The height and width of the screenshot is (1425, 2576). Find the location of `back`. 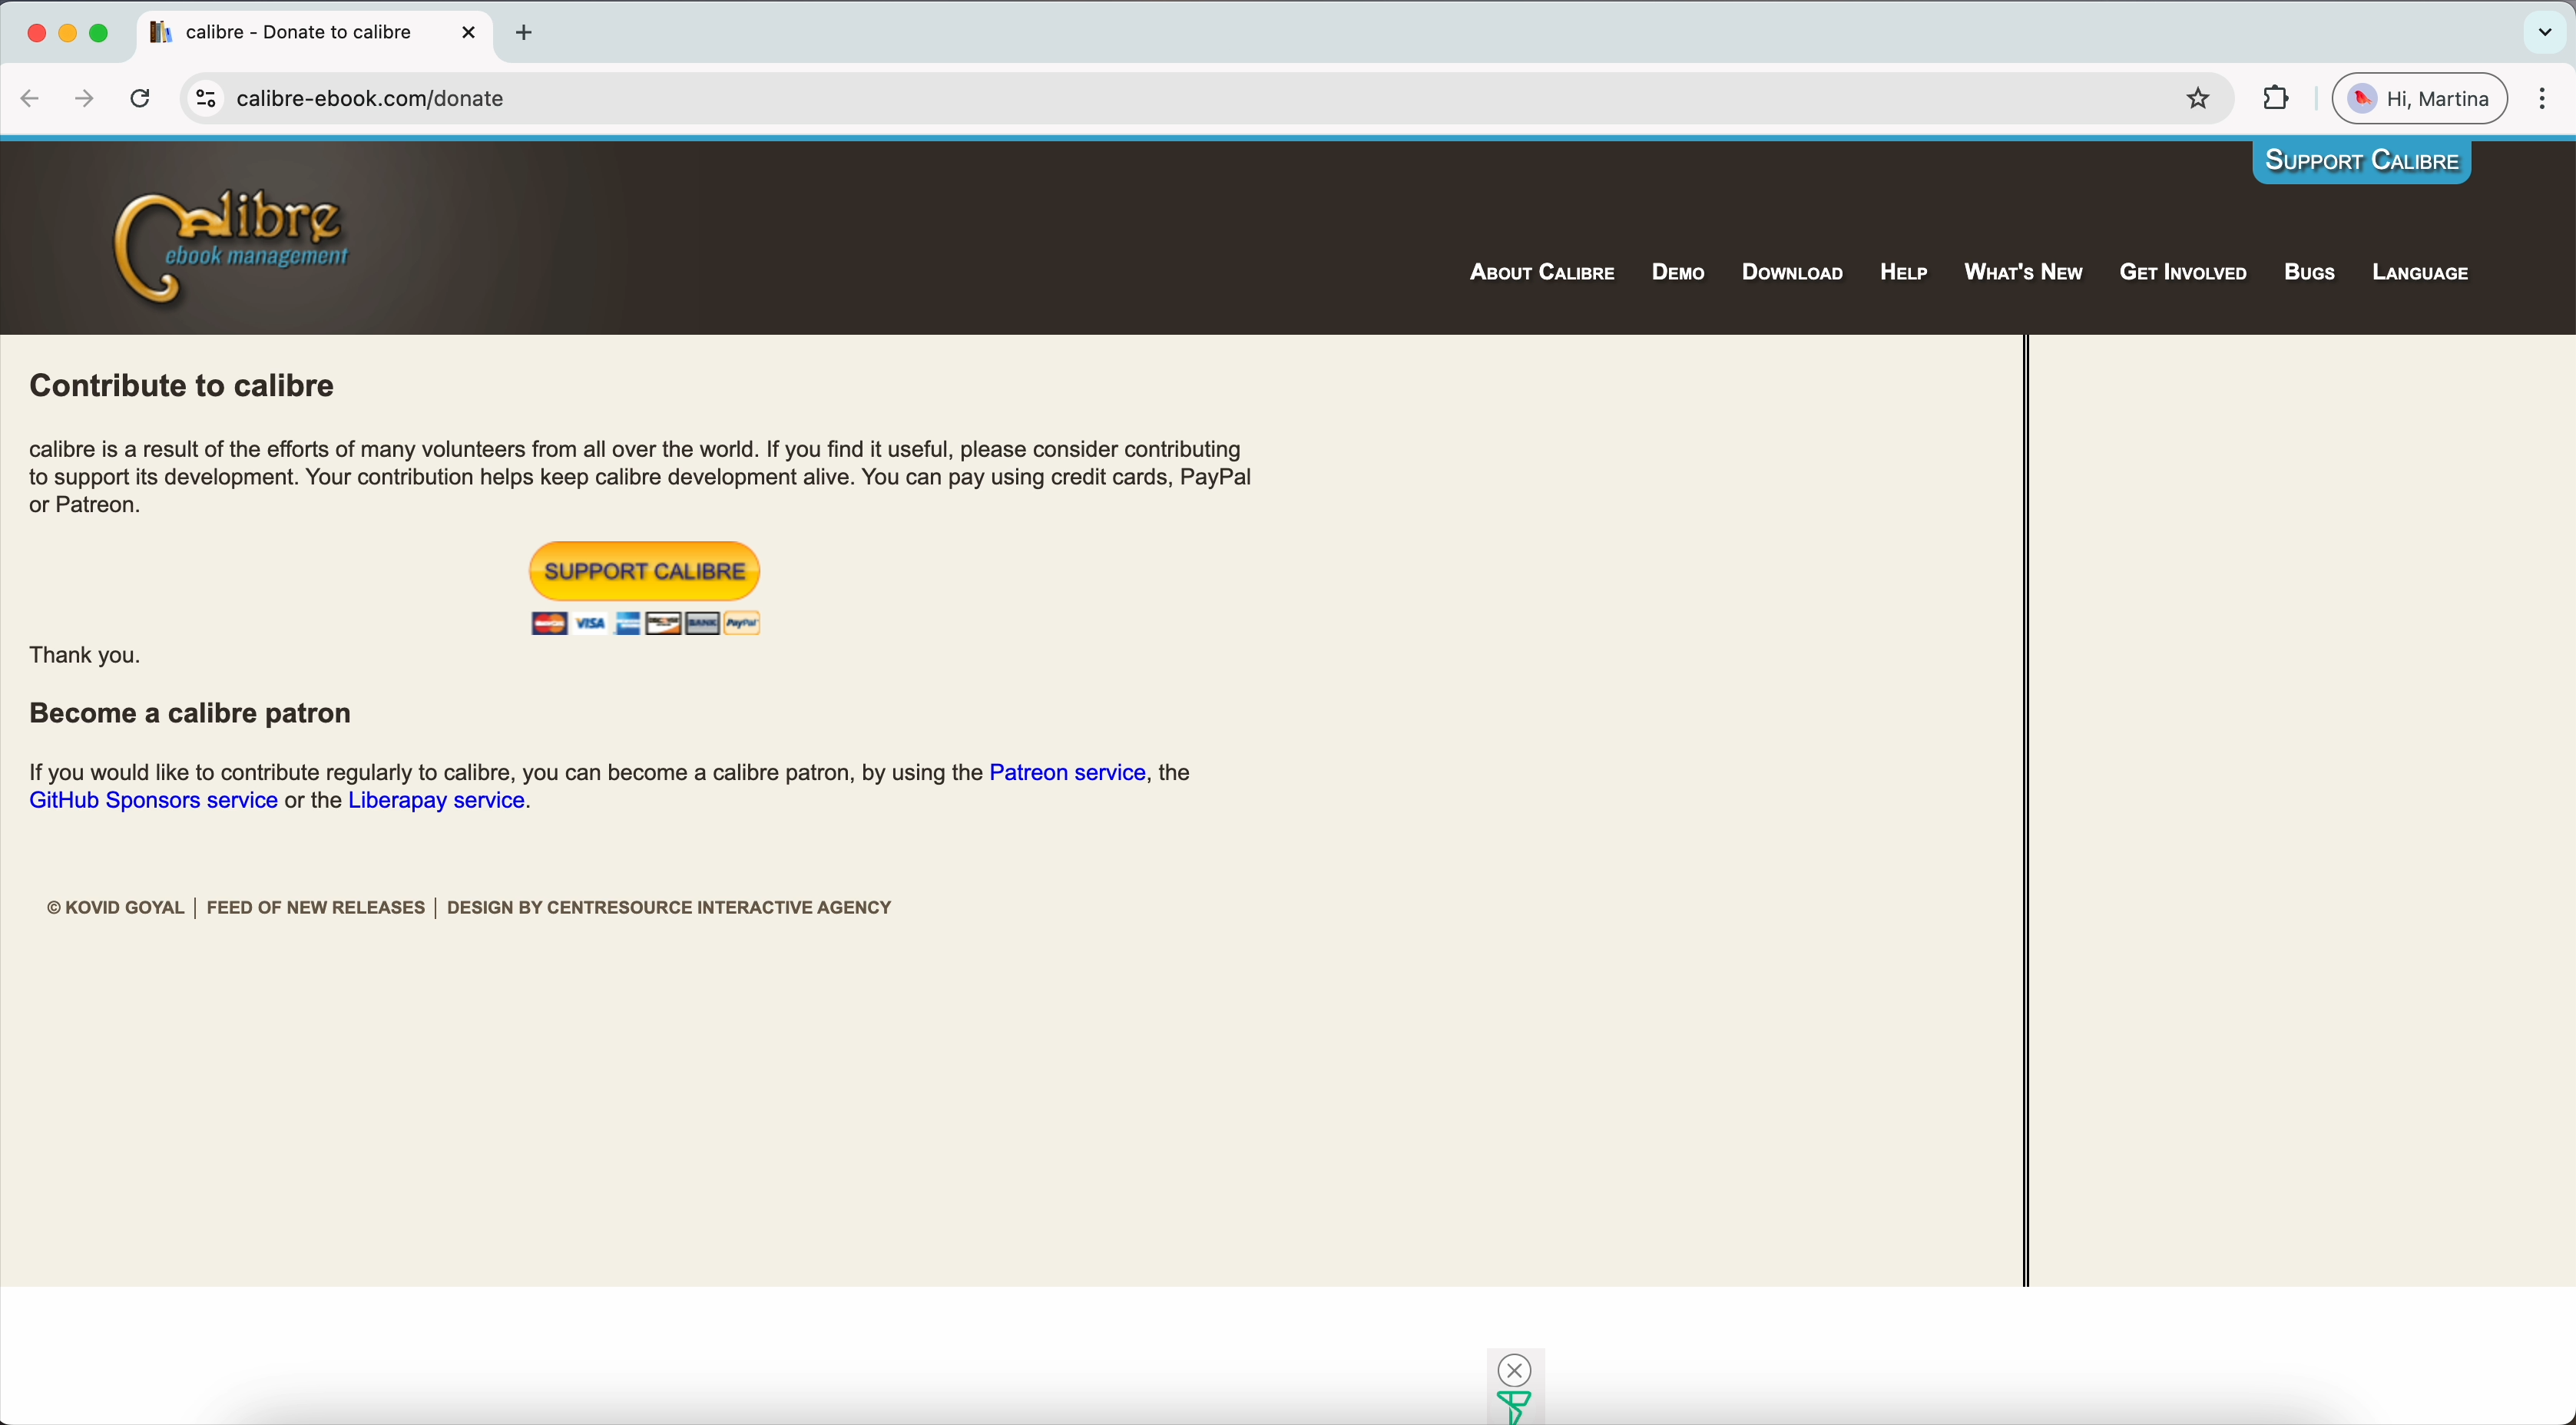

back is located at coordinates (26, 99).